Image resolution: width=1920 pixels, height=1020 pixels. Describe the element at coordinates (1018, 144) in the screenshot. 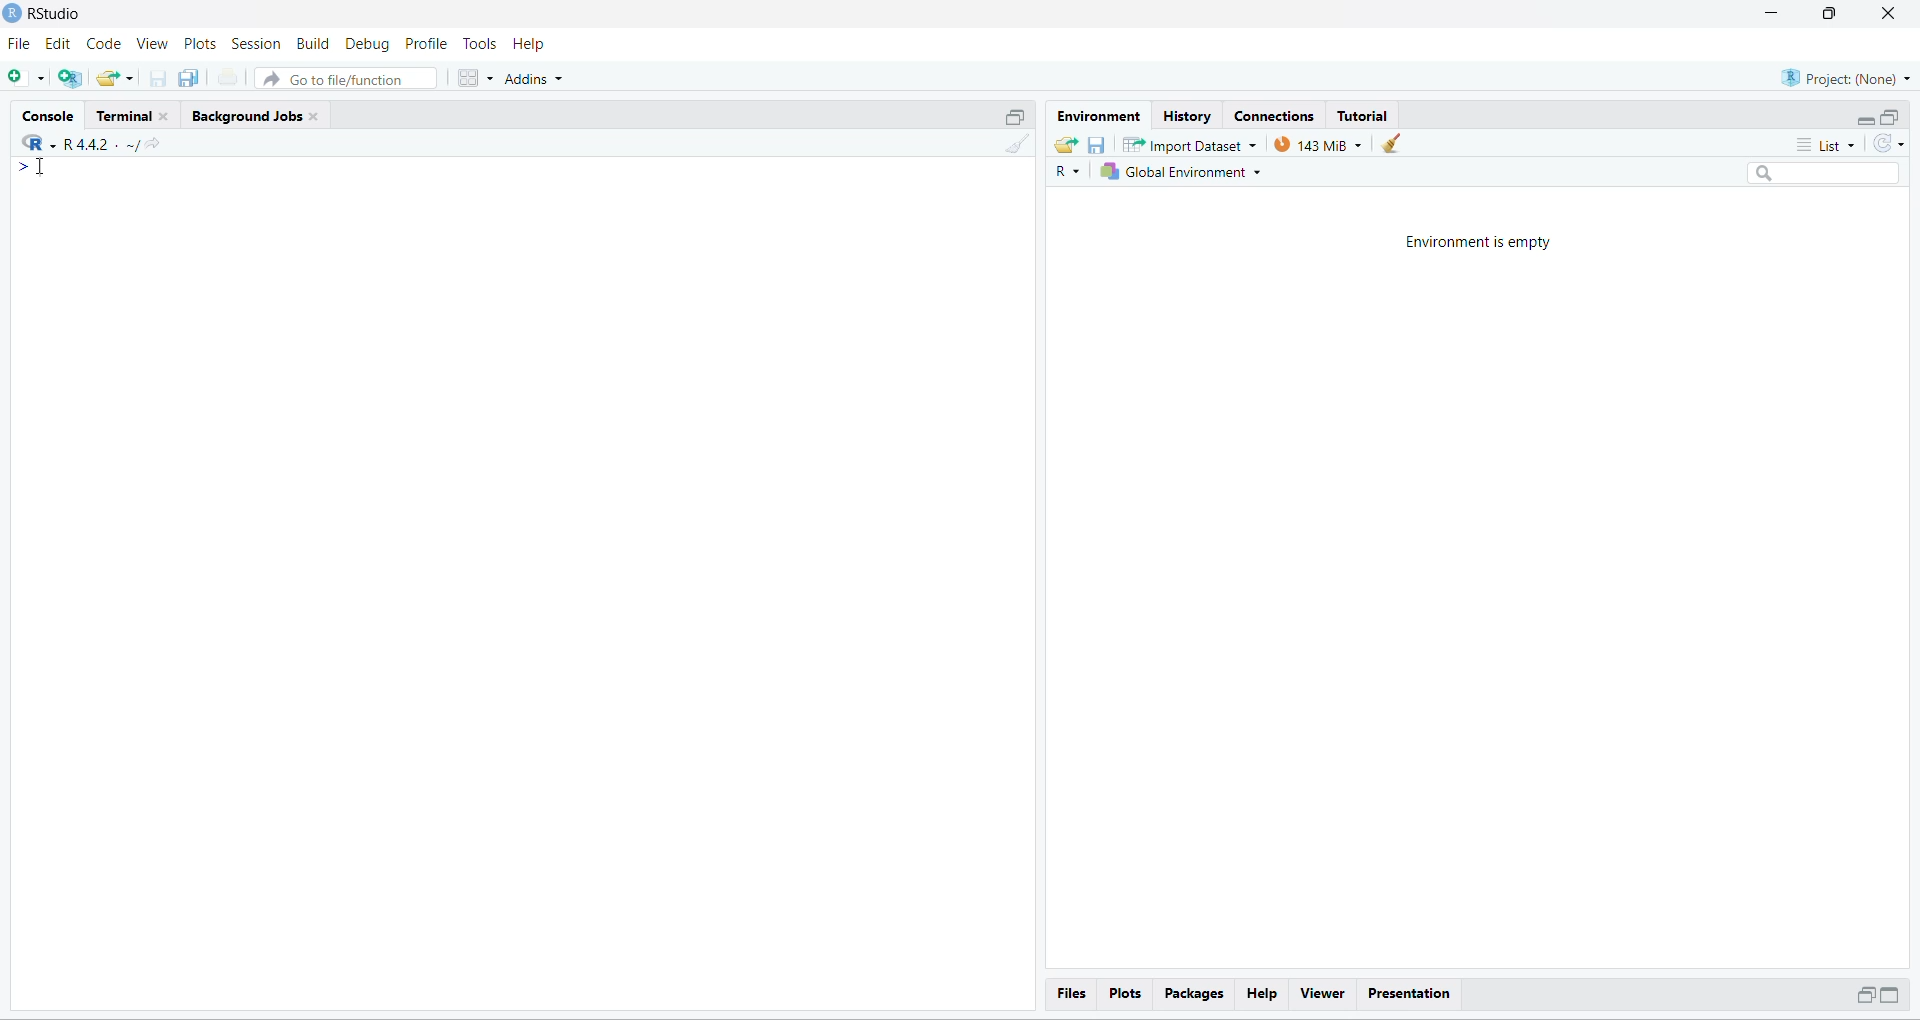

I see `clean` at that location.